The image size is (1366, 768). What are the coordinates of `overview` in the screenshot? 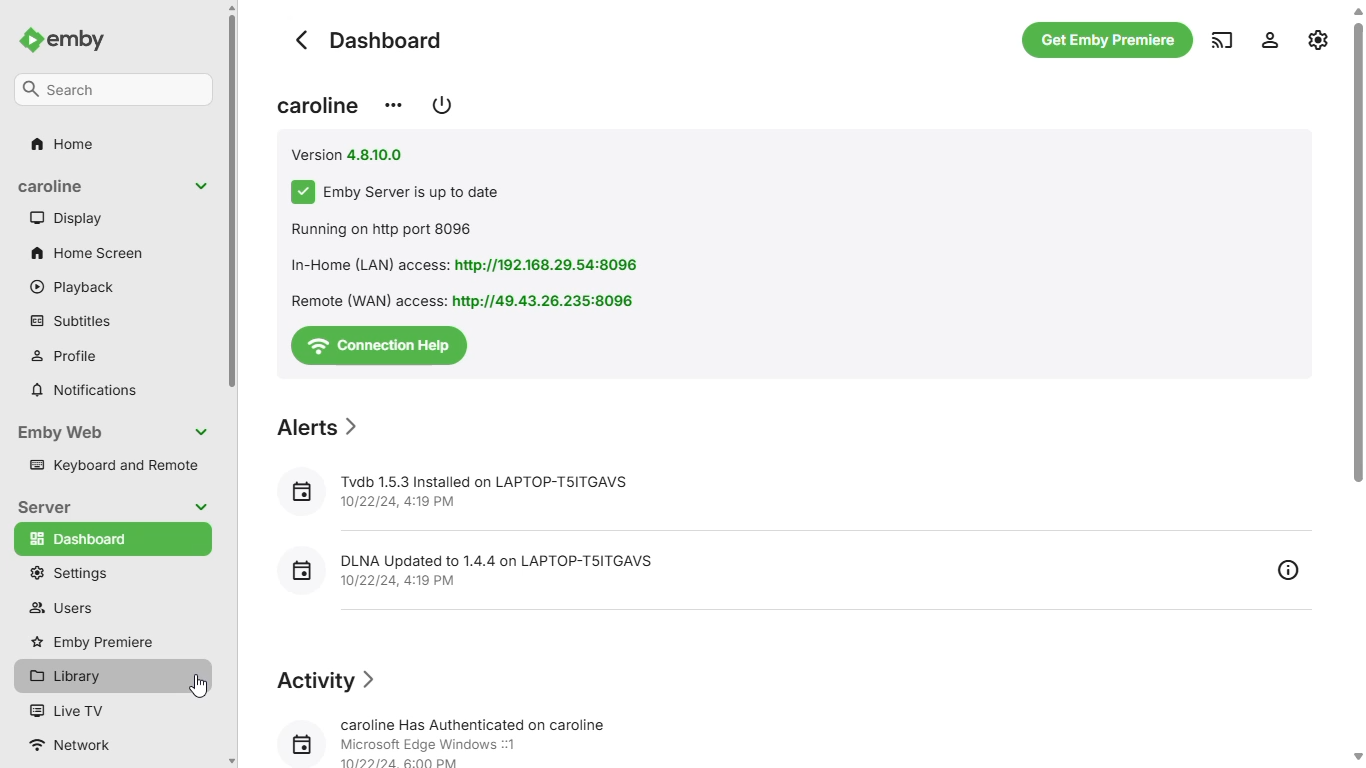 It's located at (1287, 567).